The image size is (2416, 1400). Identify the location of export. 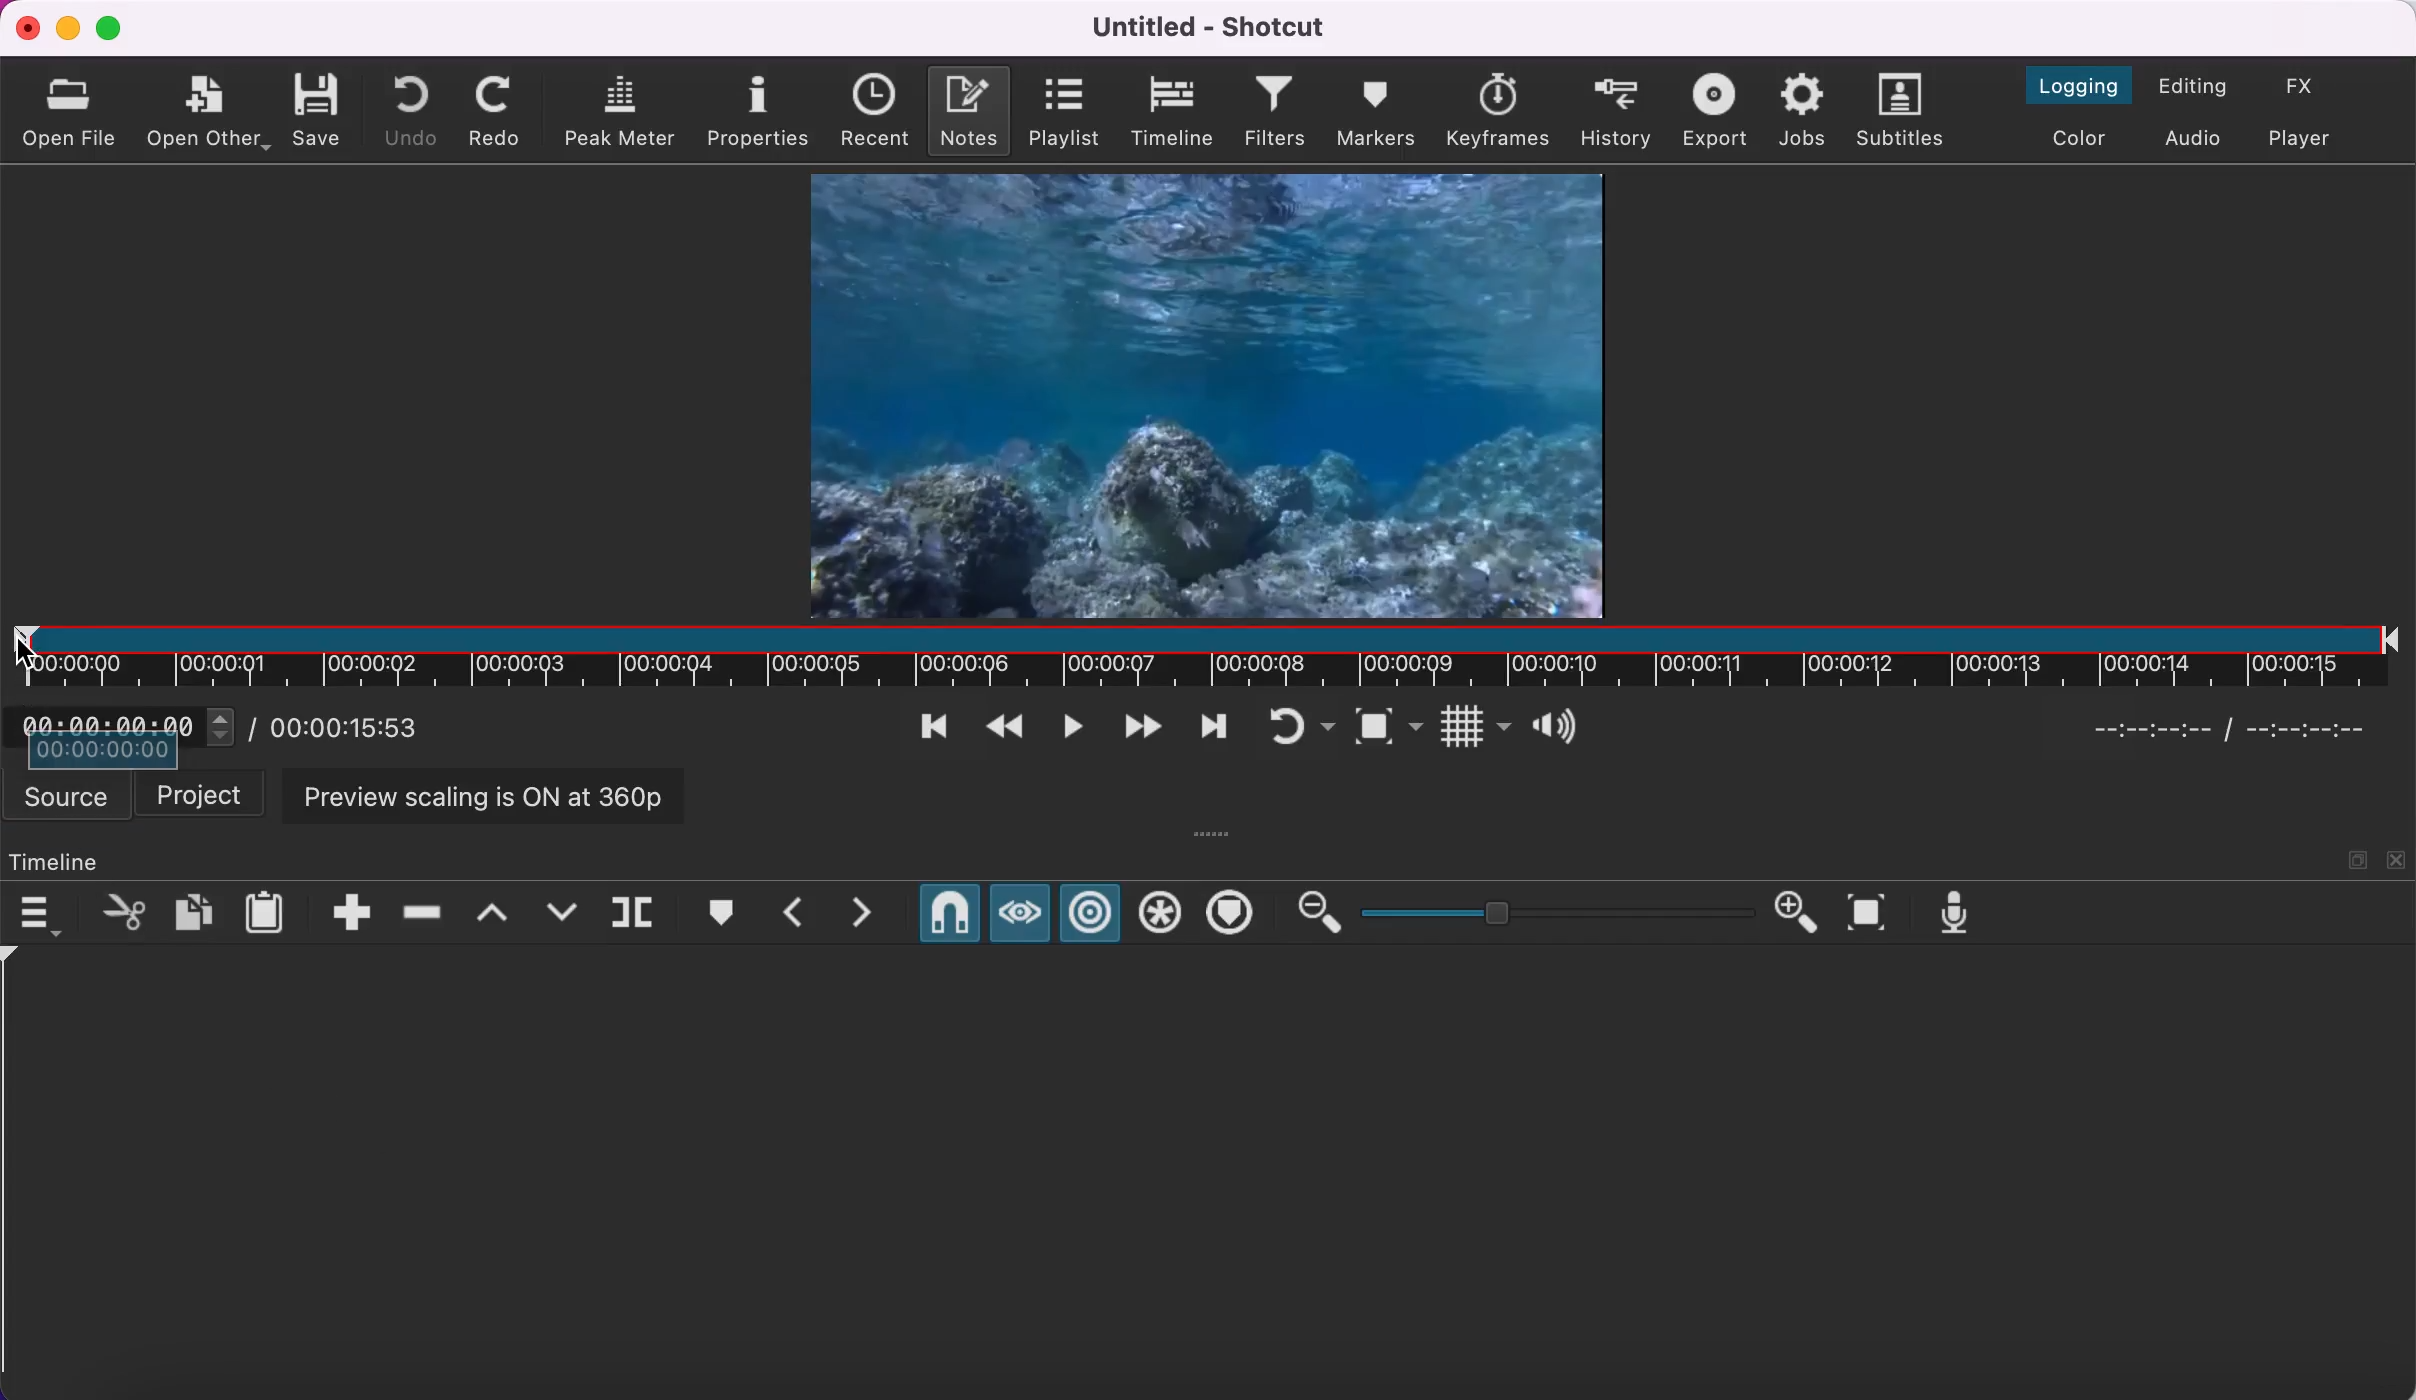
(1712, 111).